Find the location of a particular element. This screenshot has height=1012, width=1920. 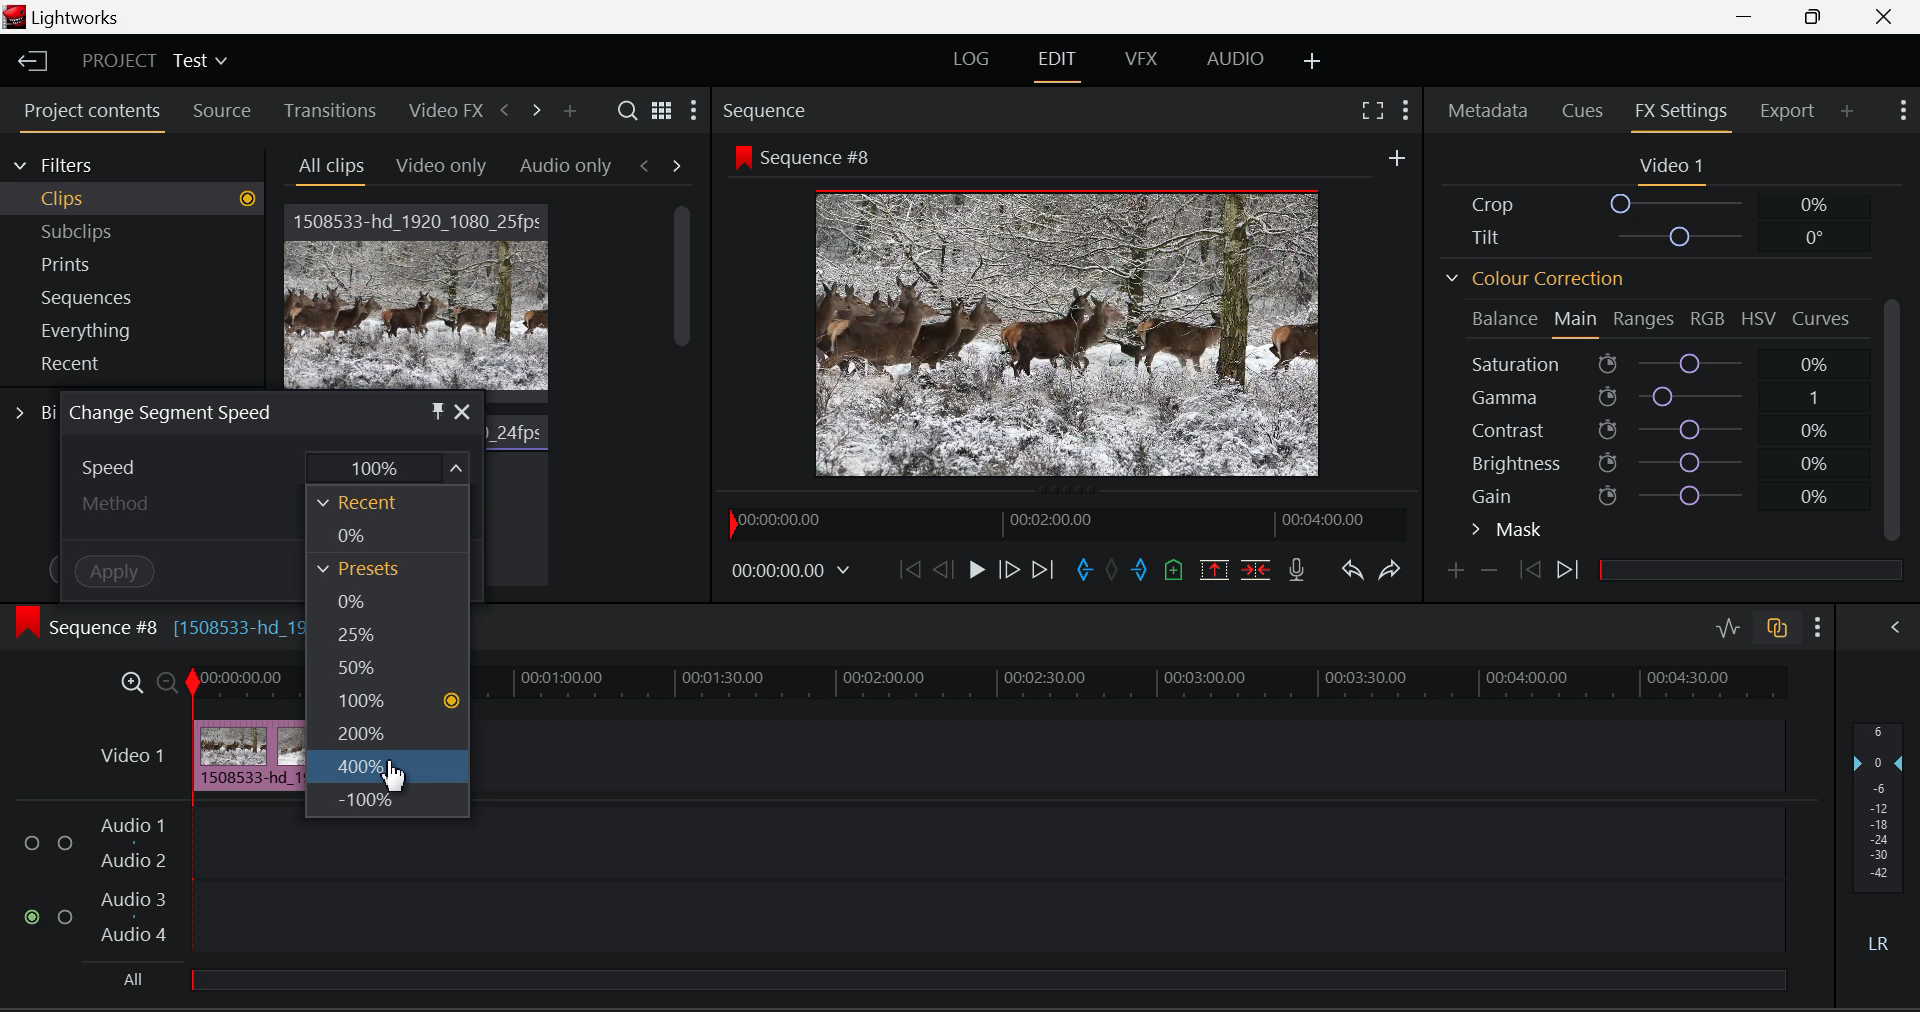

Record Voice-over is located at coordinates (1296, 570).